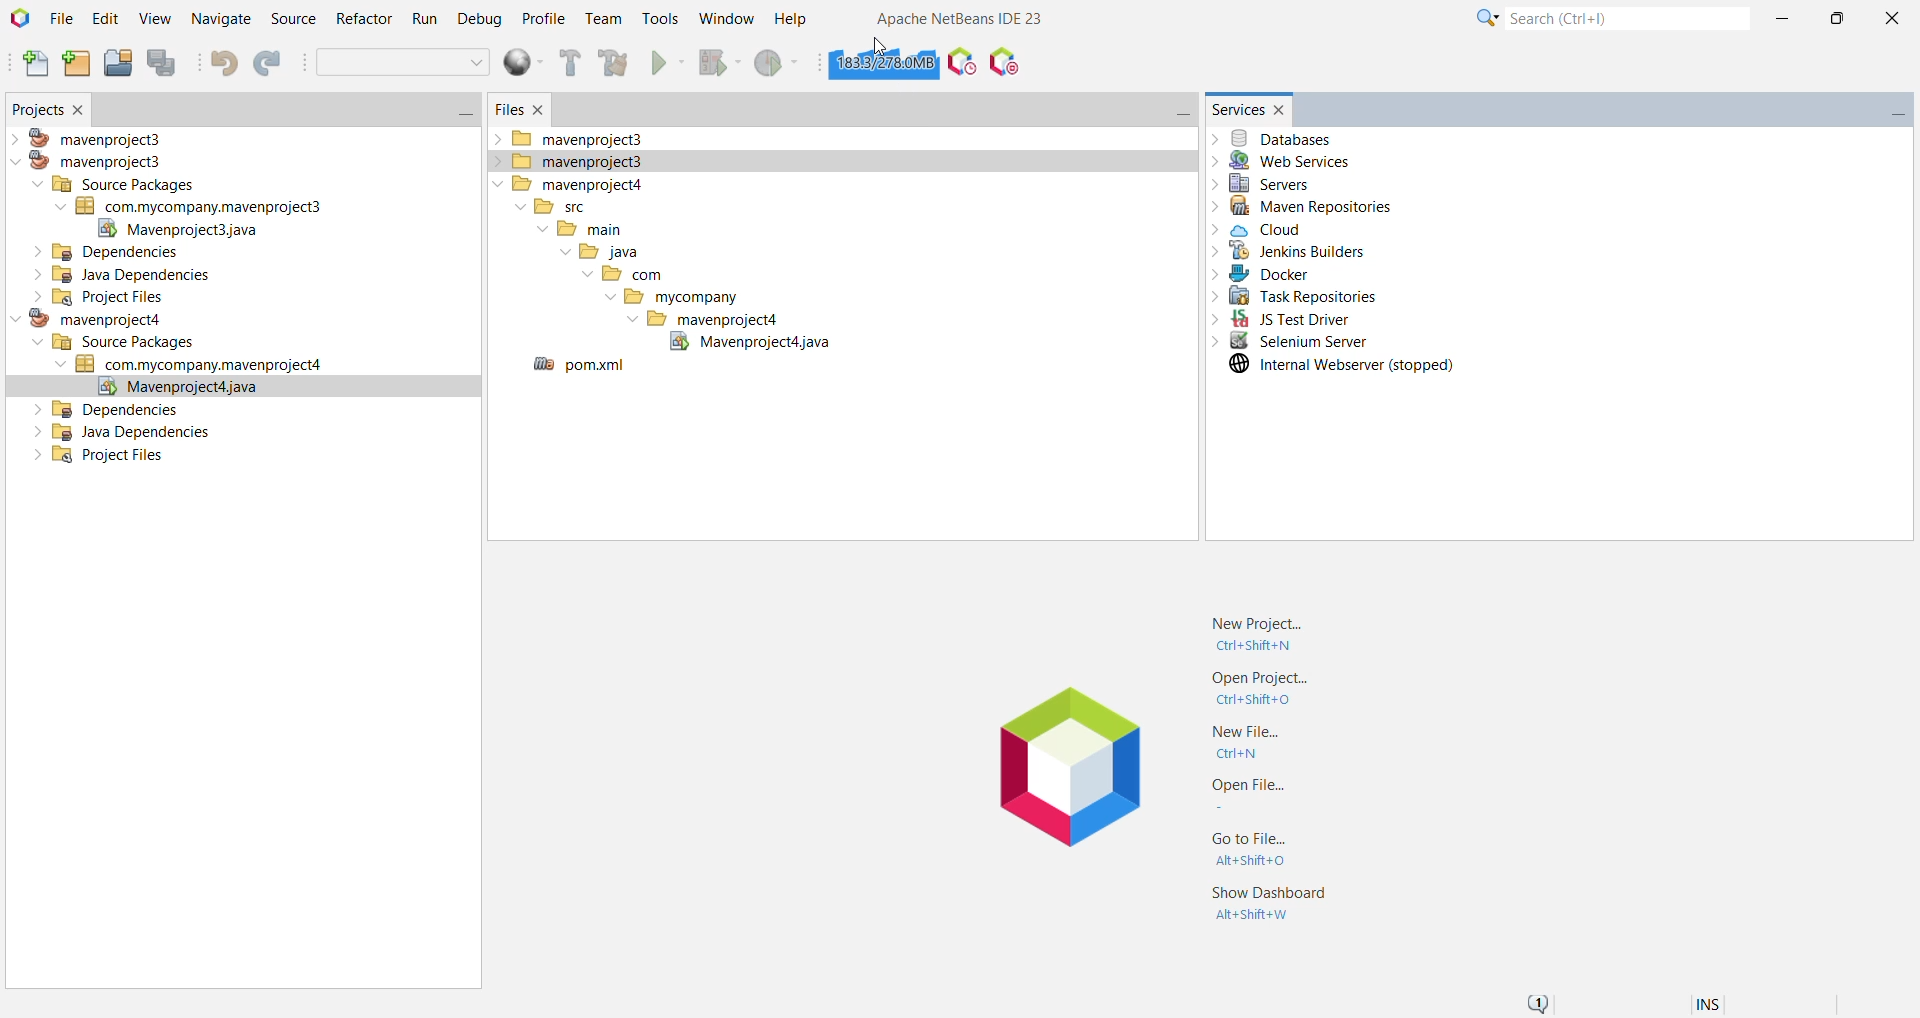 The height and width of the screenshot is (1018, 1920). Describe the element at coordinates (109, 255) in the screenshot. I see `Dependencies` at that location.